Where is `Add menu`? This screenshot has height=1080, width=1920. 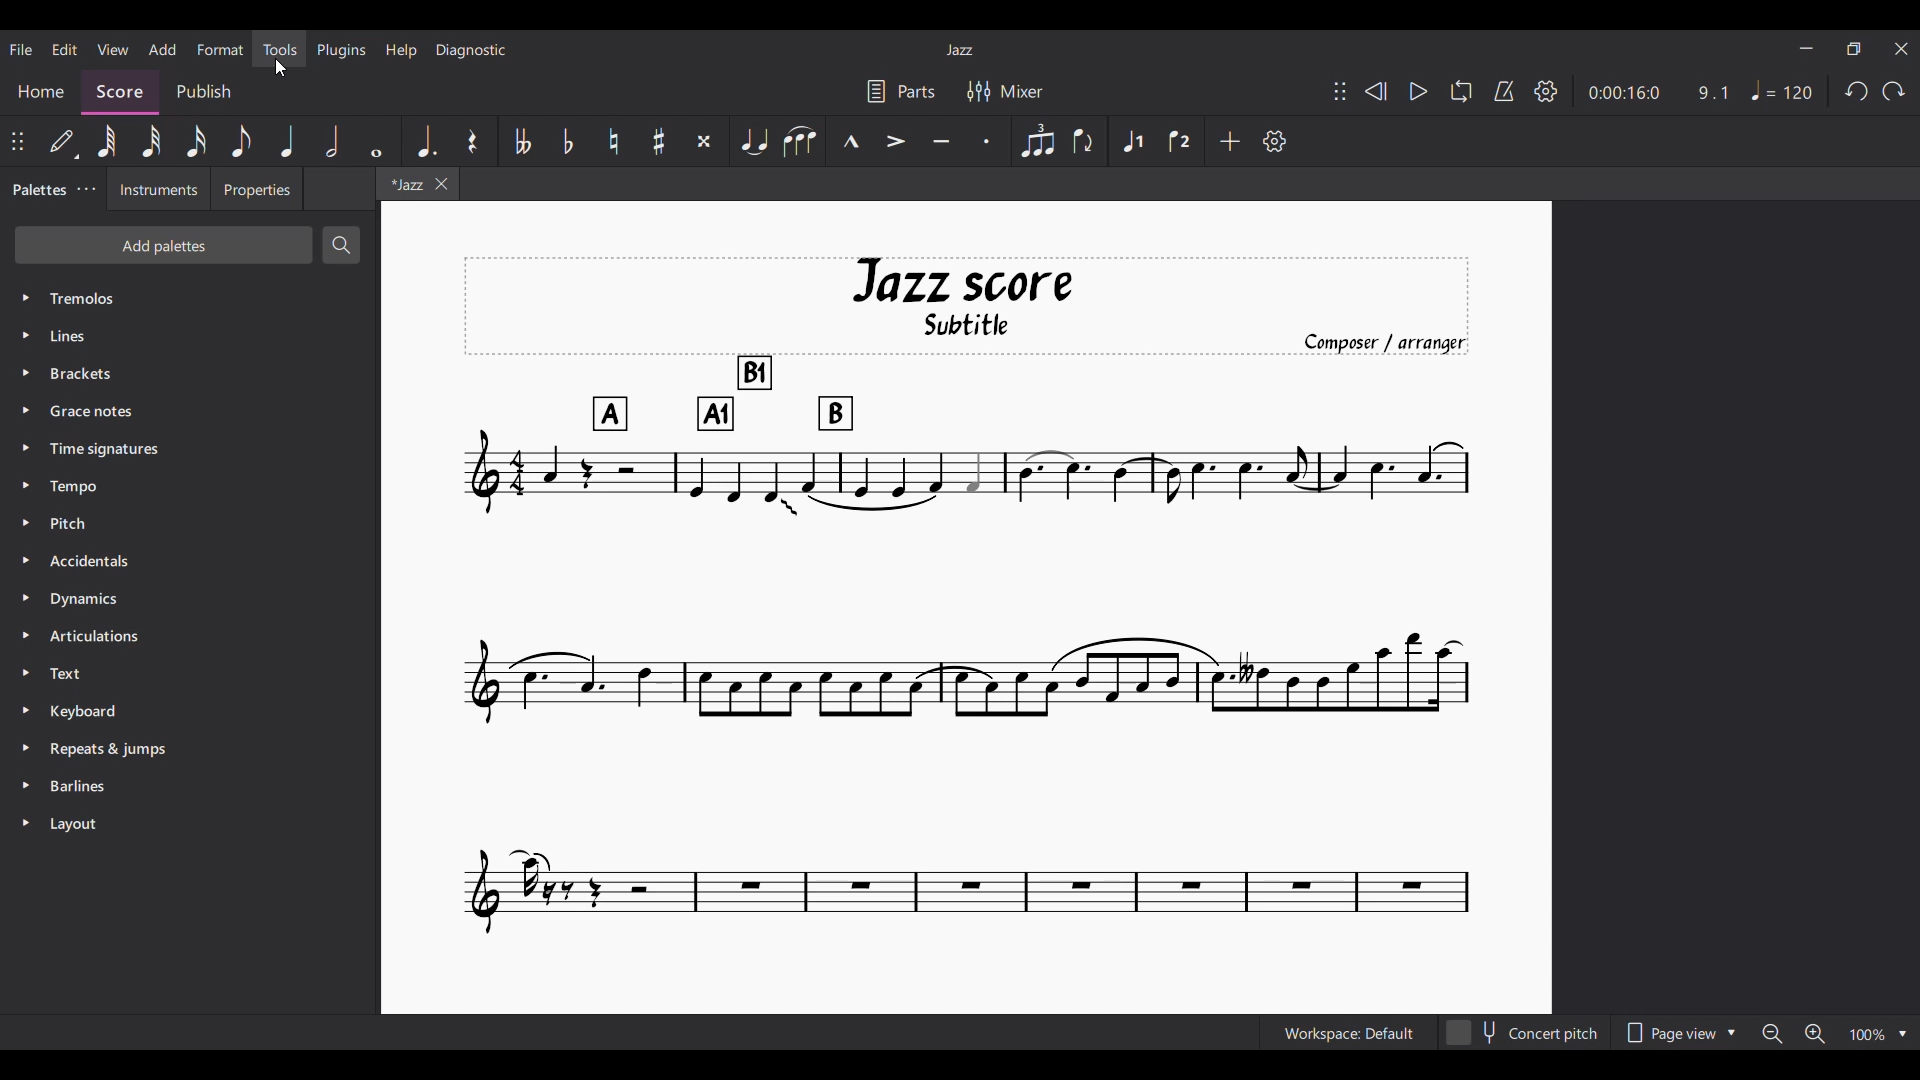 Add menu is located at coordinates (162, 49).